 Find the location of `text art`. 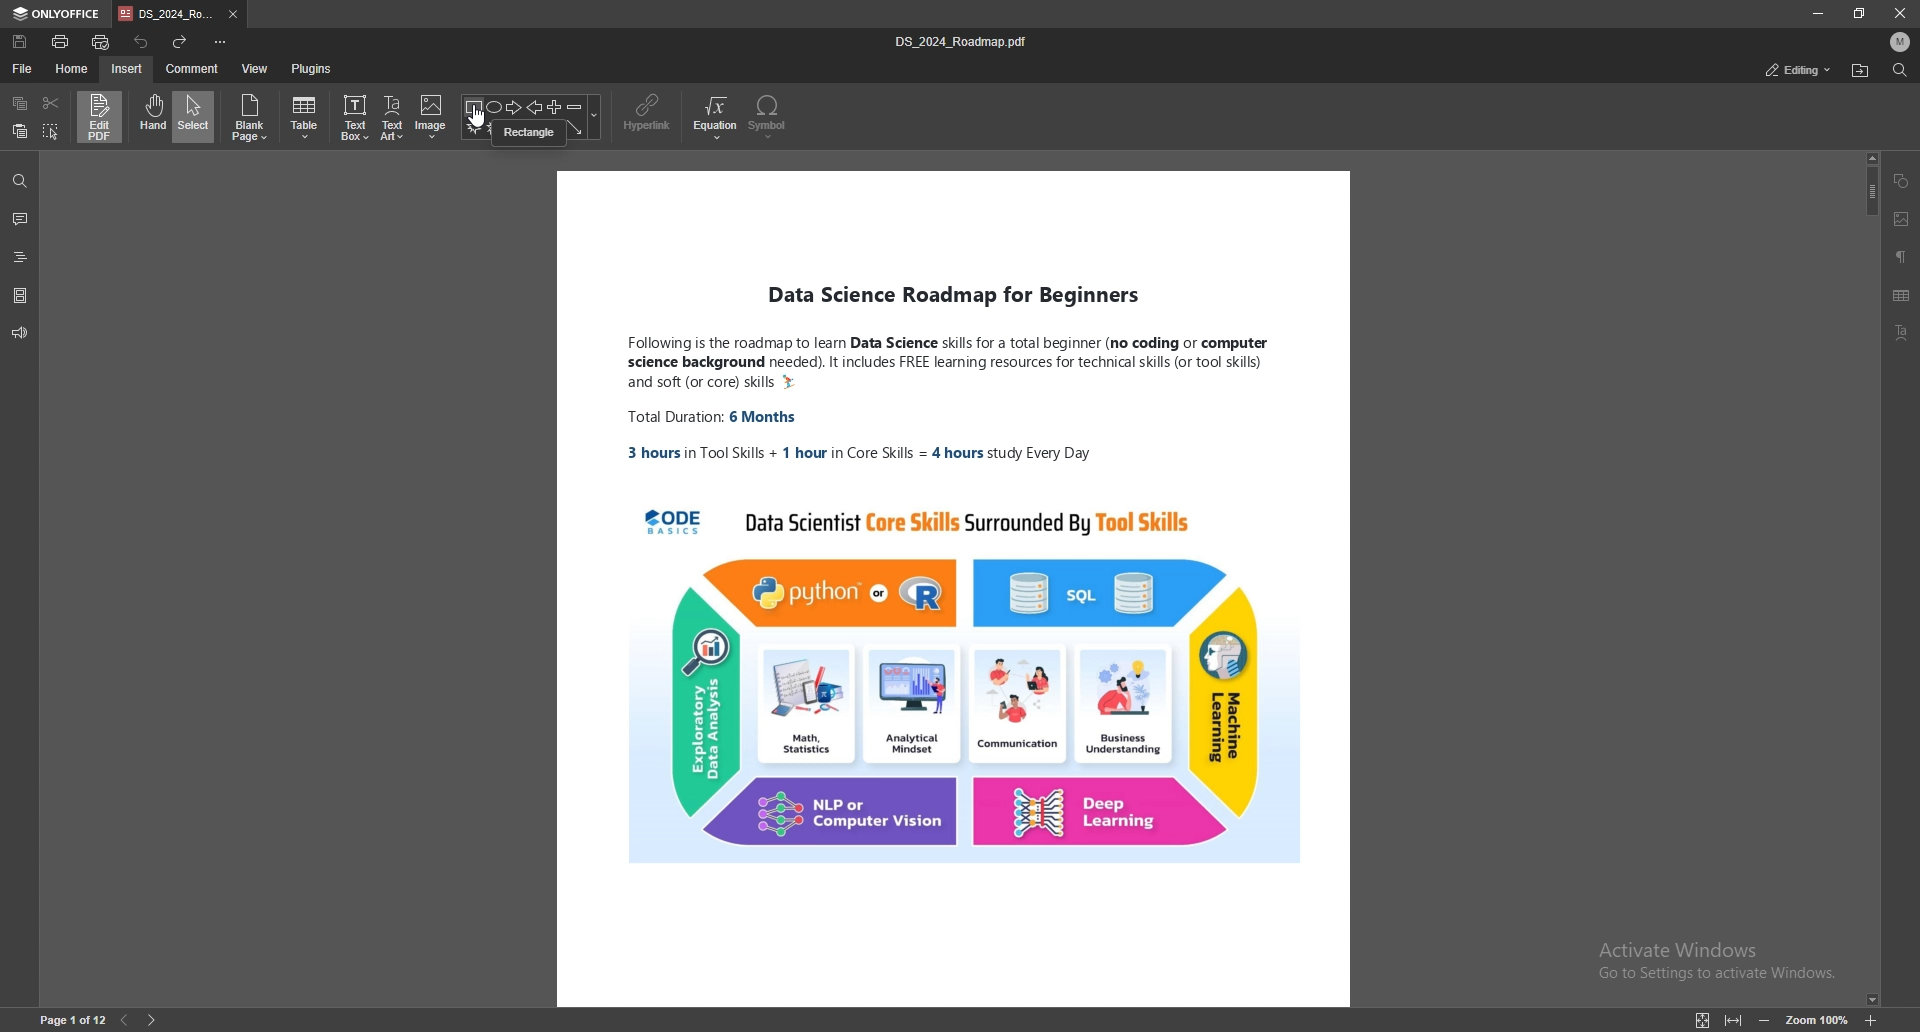

text art is located at coordinates (1907, 332).